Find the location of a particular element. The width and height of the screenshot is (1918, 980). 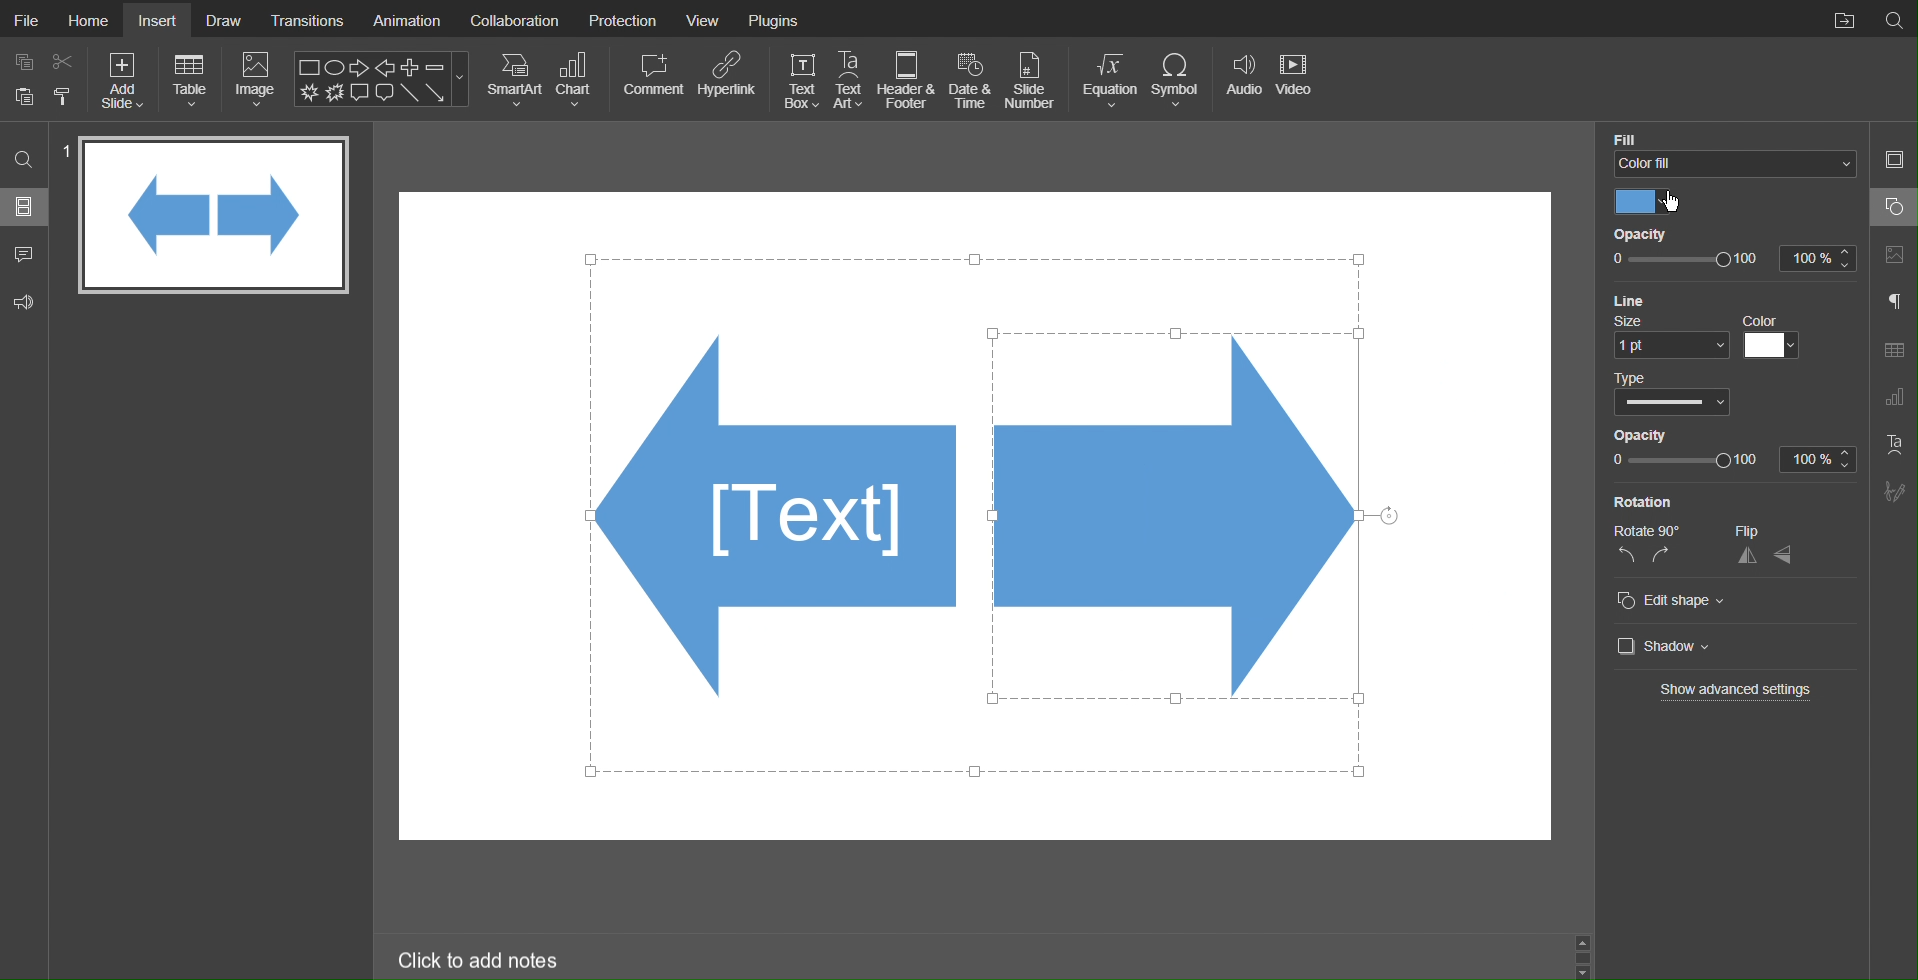

Add Slide is located at coordinates (125, 81).